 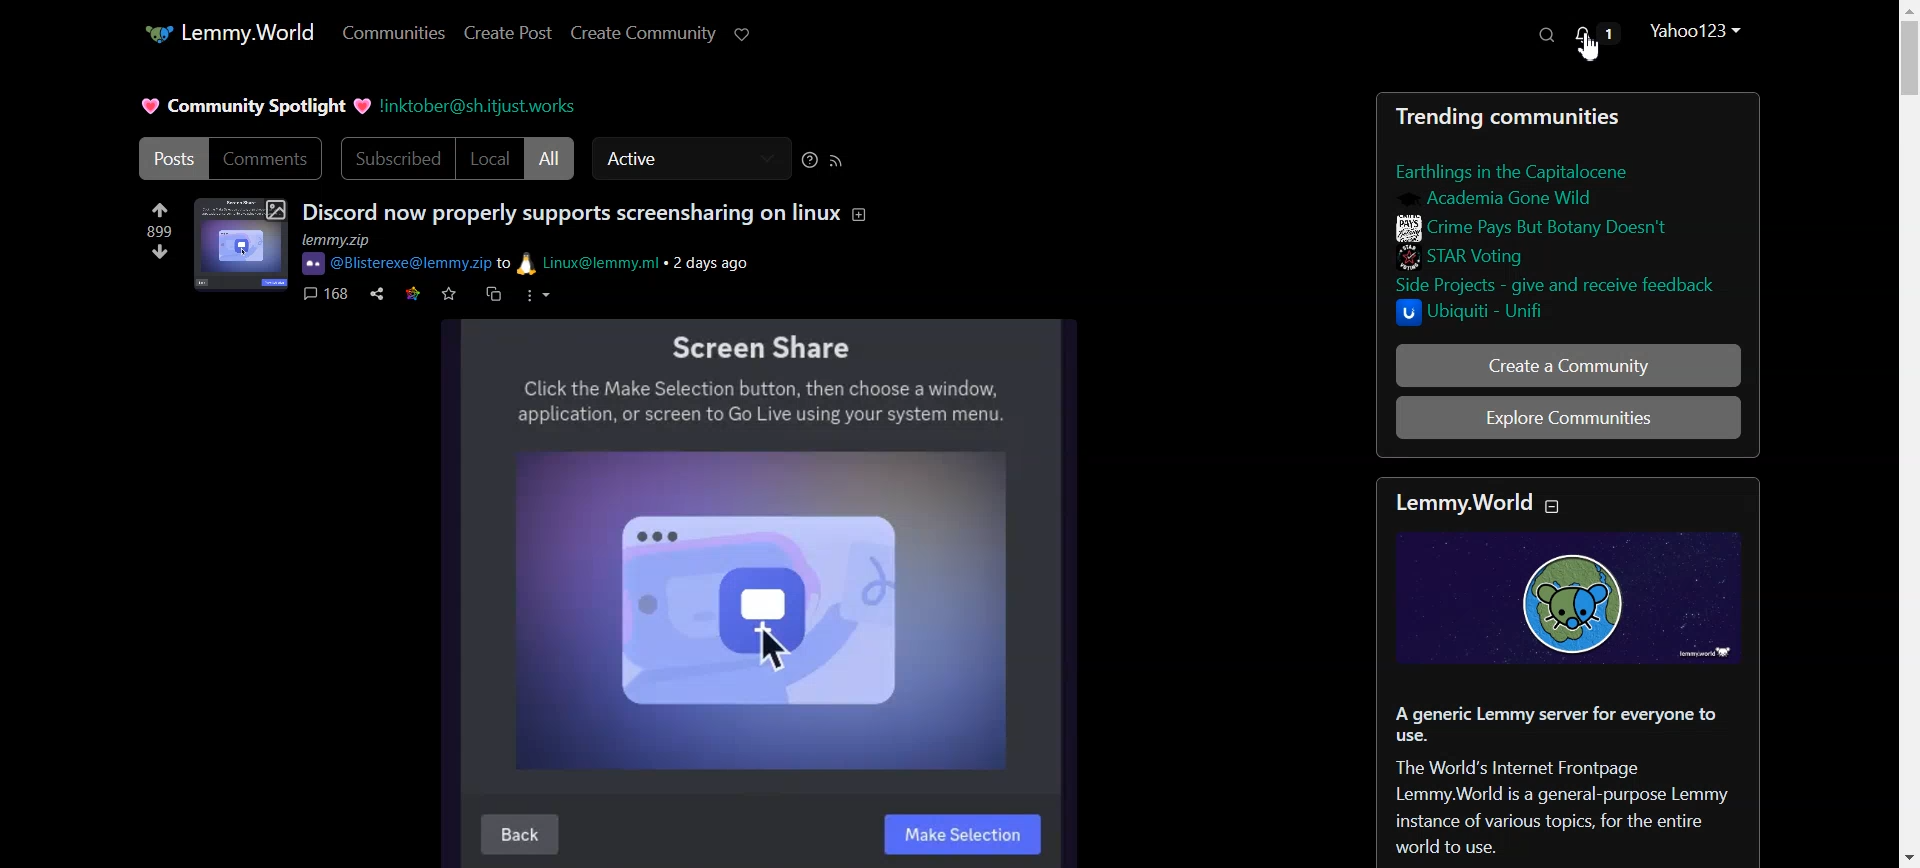 I want to click on lemmy.zip, so click(x=370, y=239).